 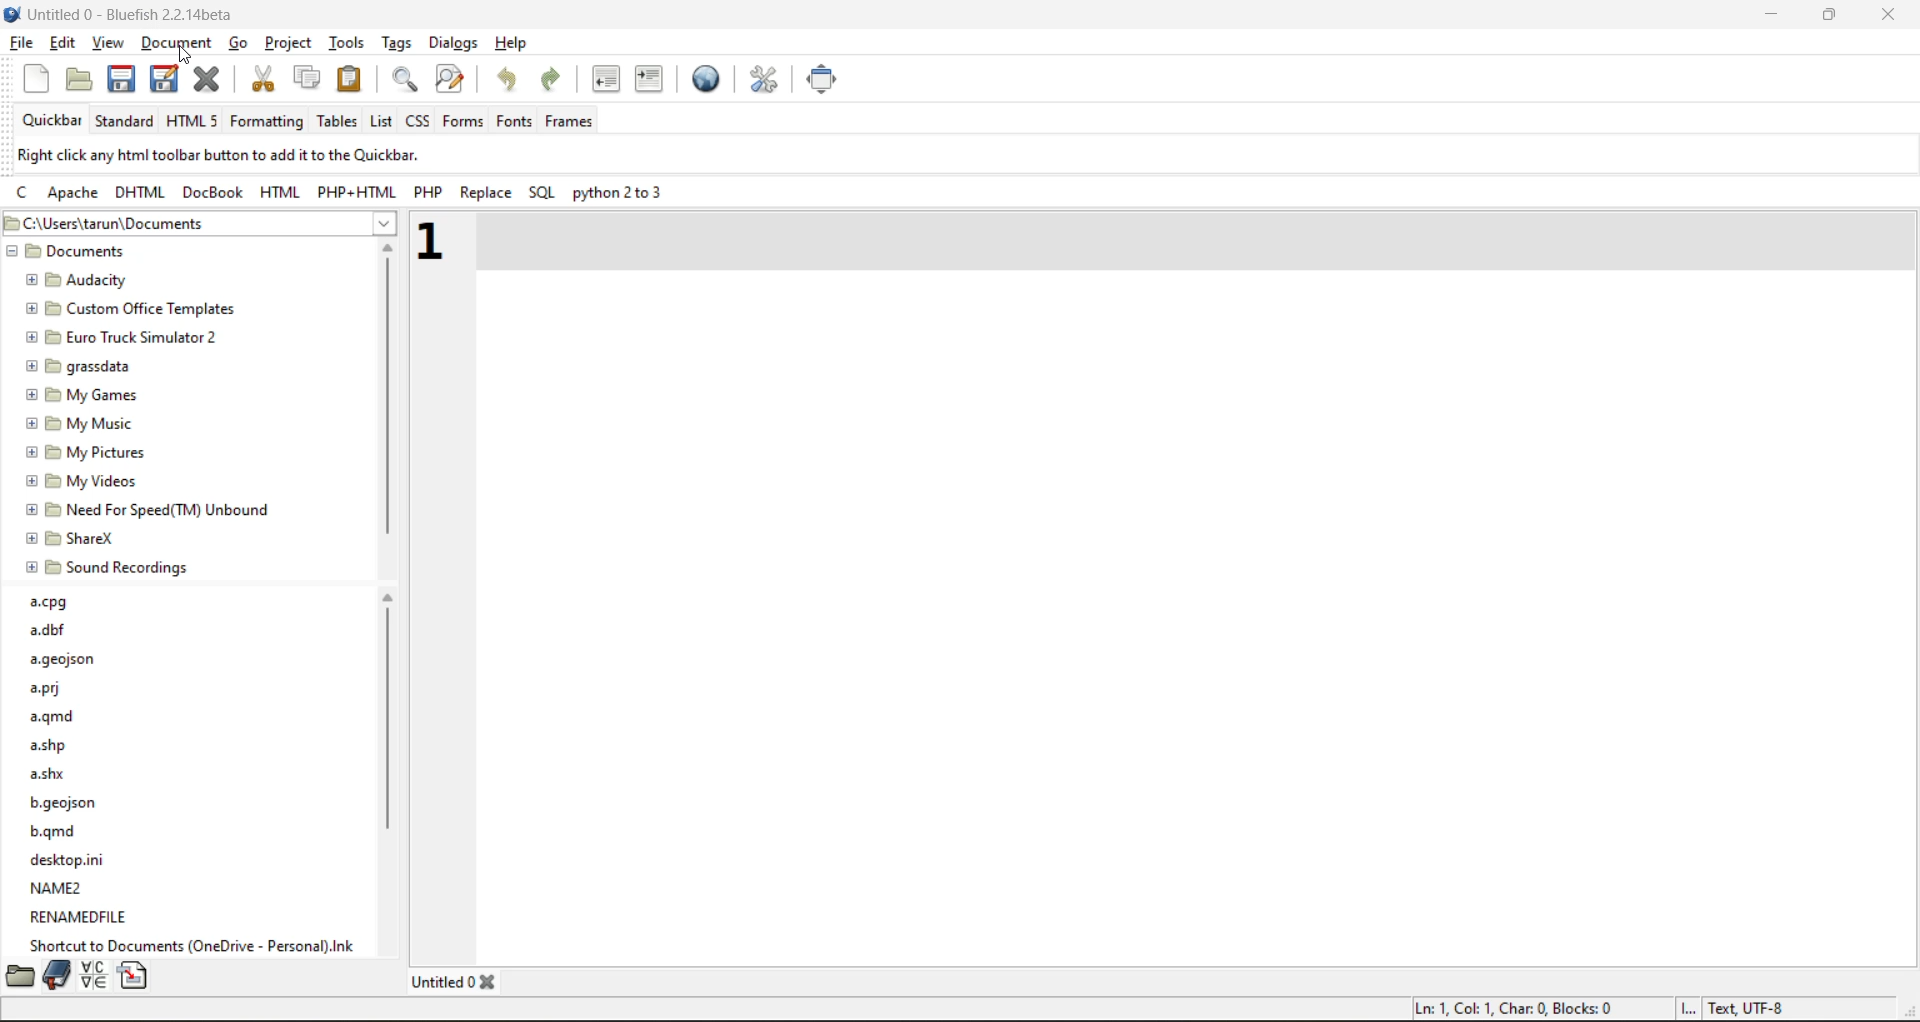 I want to click on quickbar, so click(x=52, y=119).